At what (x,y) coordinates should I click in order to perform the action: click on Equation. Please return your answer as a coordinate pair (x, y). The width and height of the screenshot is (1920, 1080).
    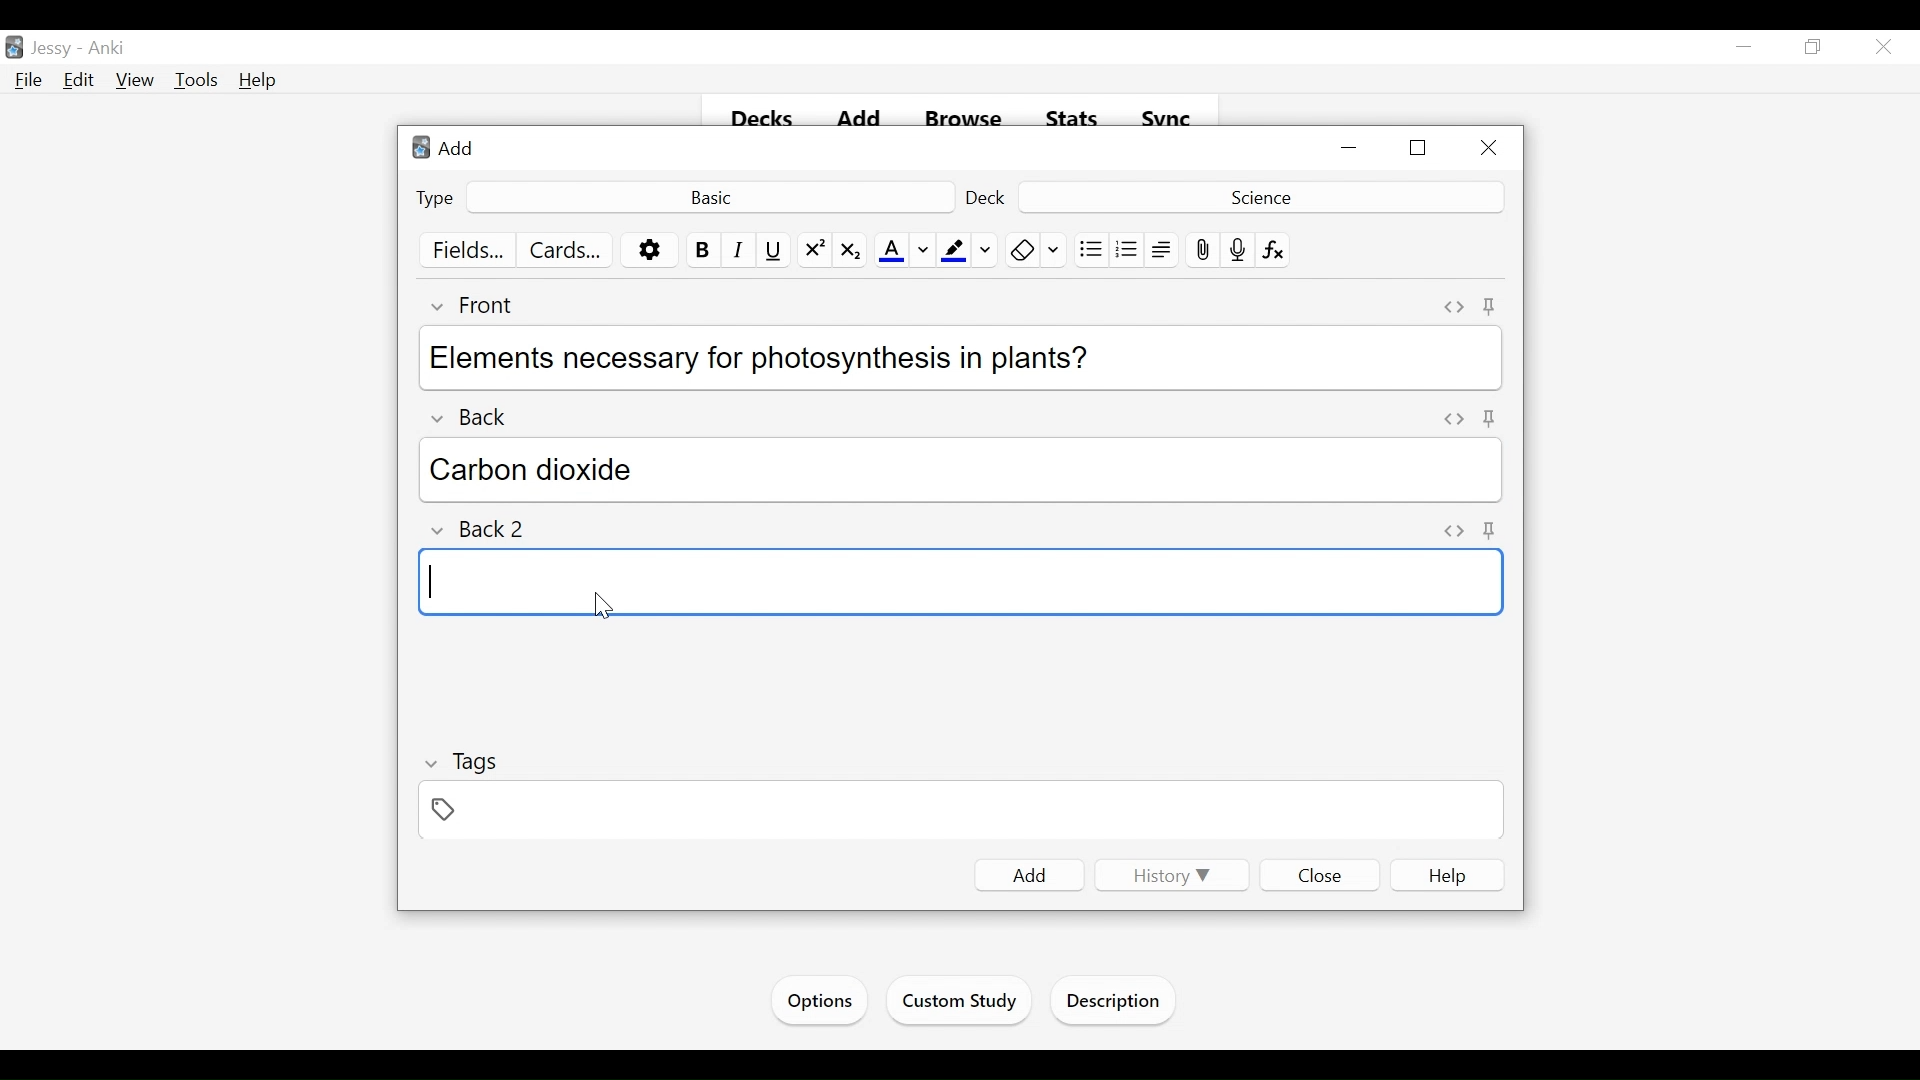
    Looking at the image, I should click on (1274, 250).